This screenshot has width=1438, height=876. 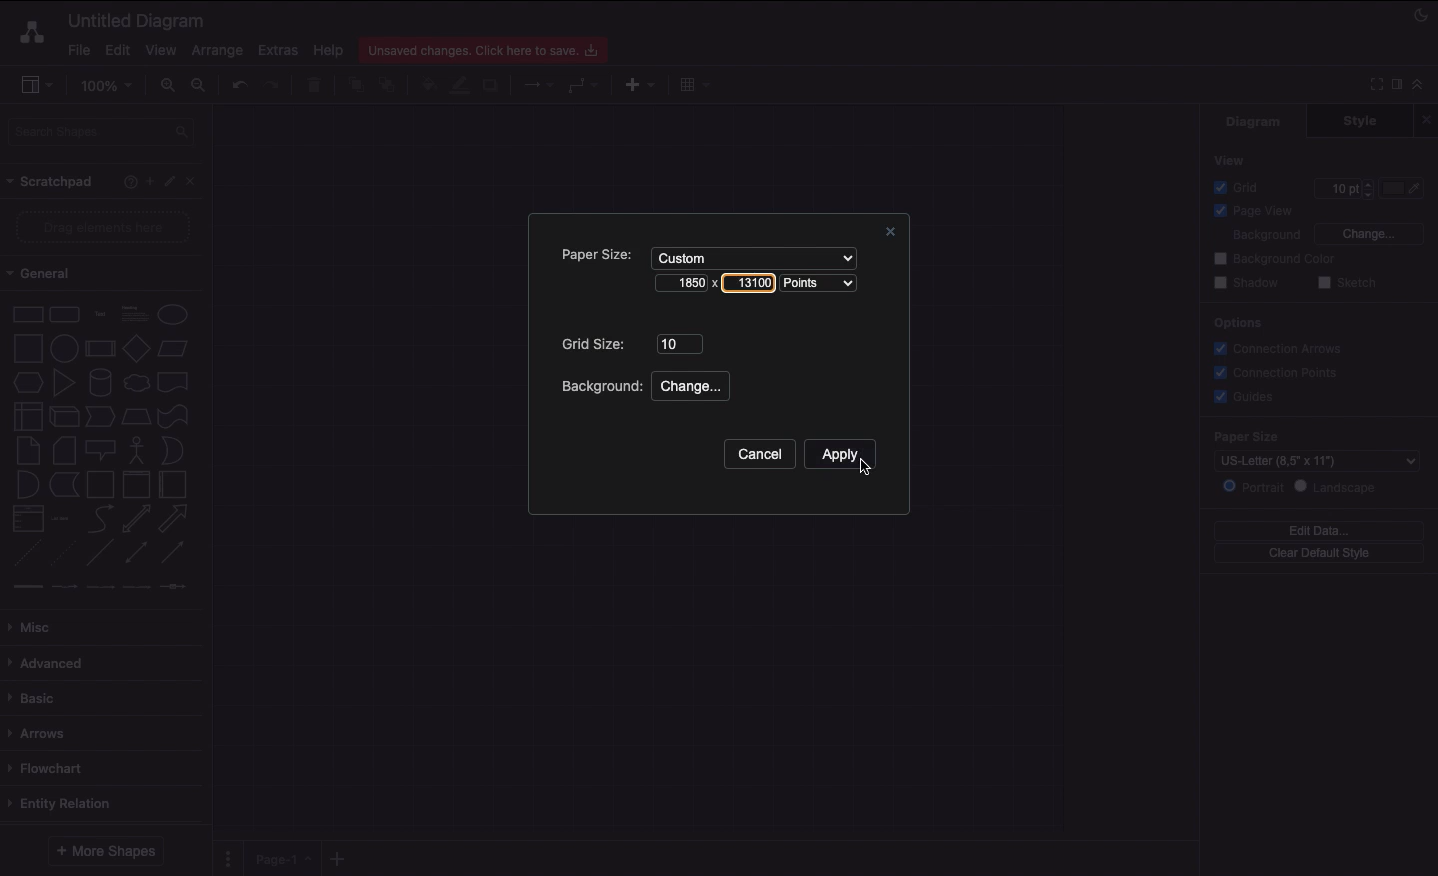 What do you see at coordinates (1277, 372) in the screenshot?
I see `Connection points` at bounding box center [1277, 372].